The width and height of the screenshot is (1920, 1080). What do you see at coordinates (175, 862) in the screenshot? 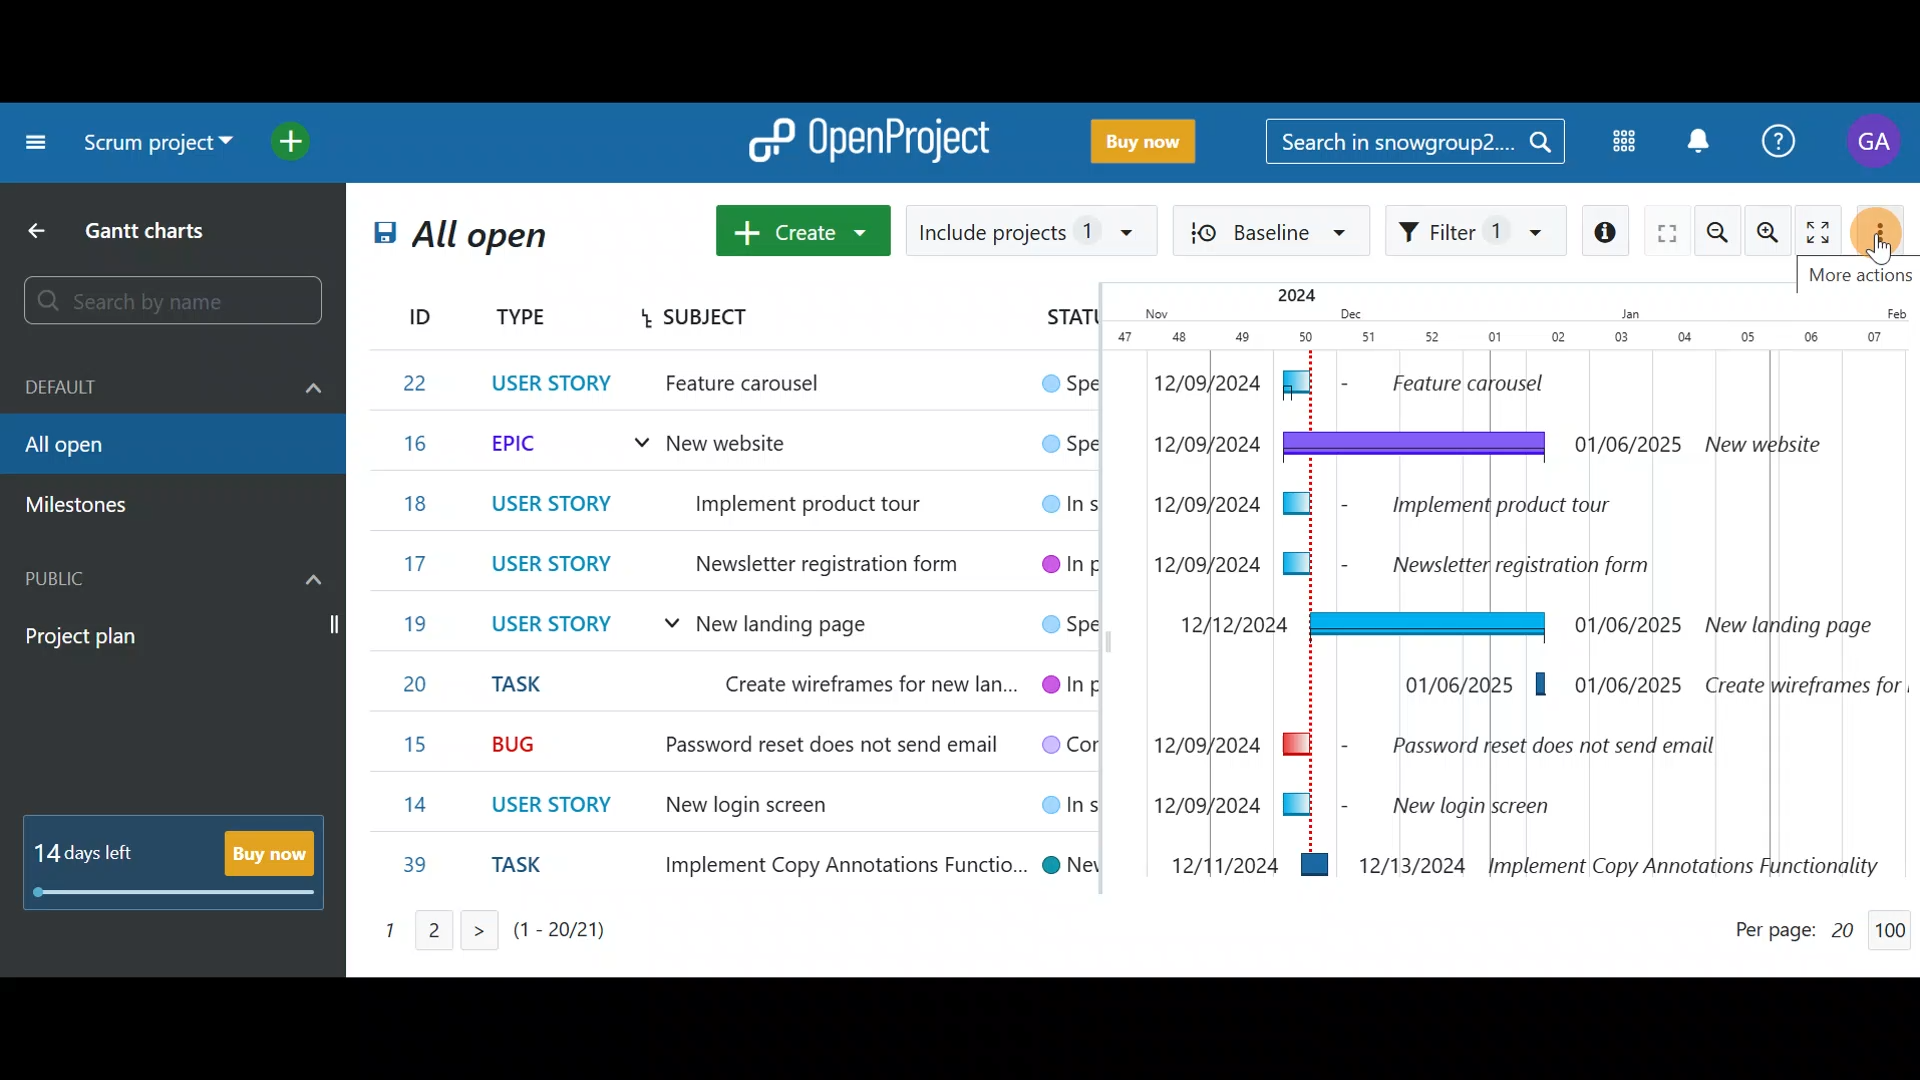
I see `14 days left - Buy now` at bounding box center [175, 862].